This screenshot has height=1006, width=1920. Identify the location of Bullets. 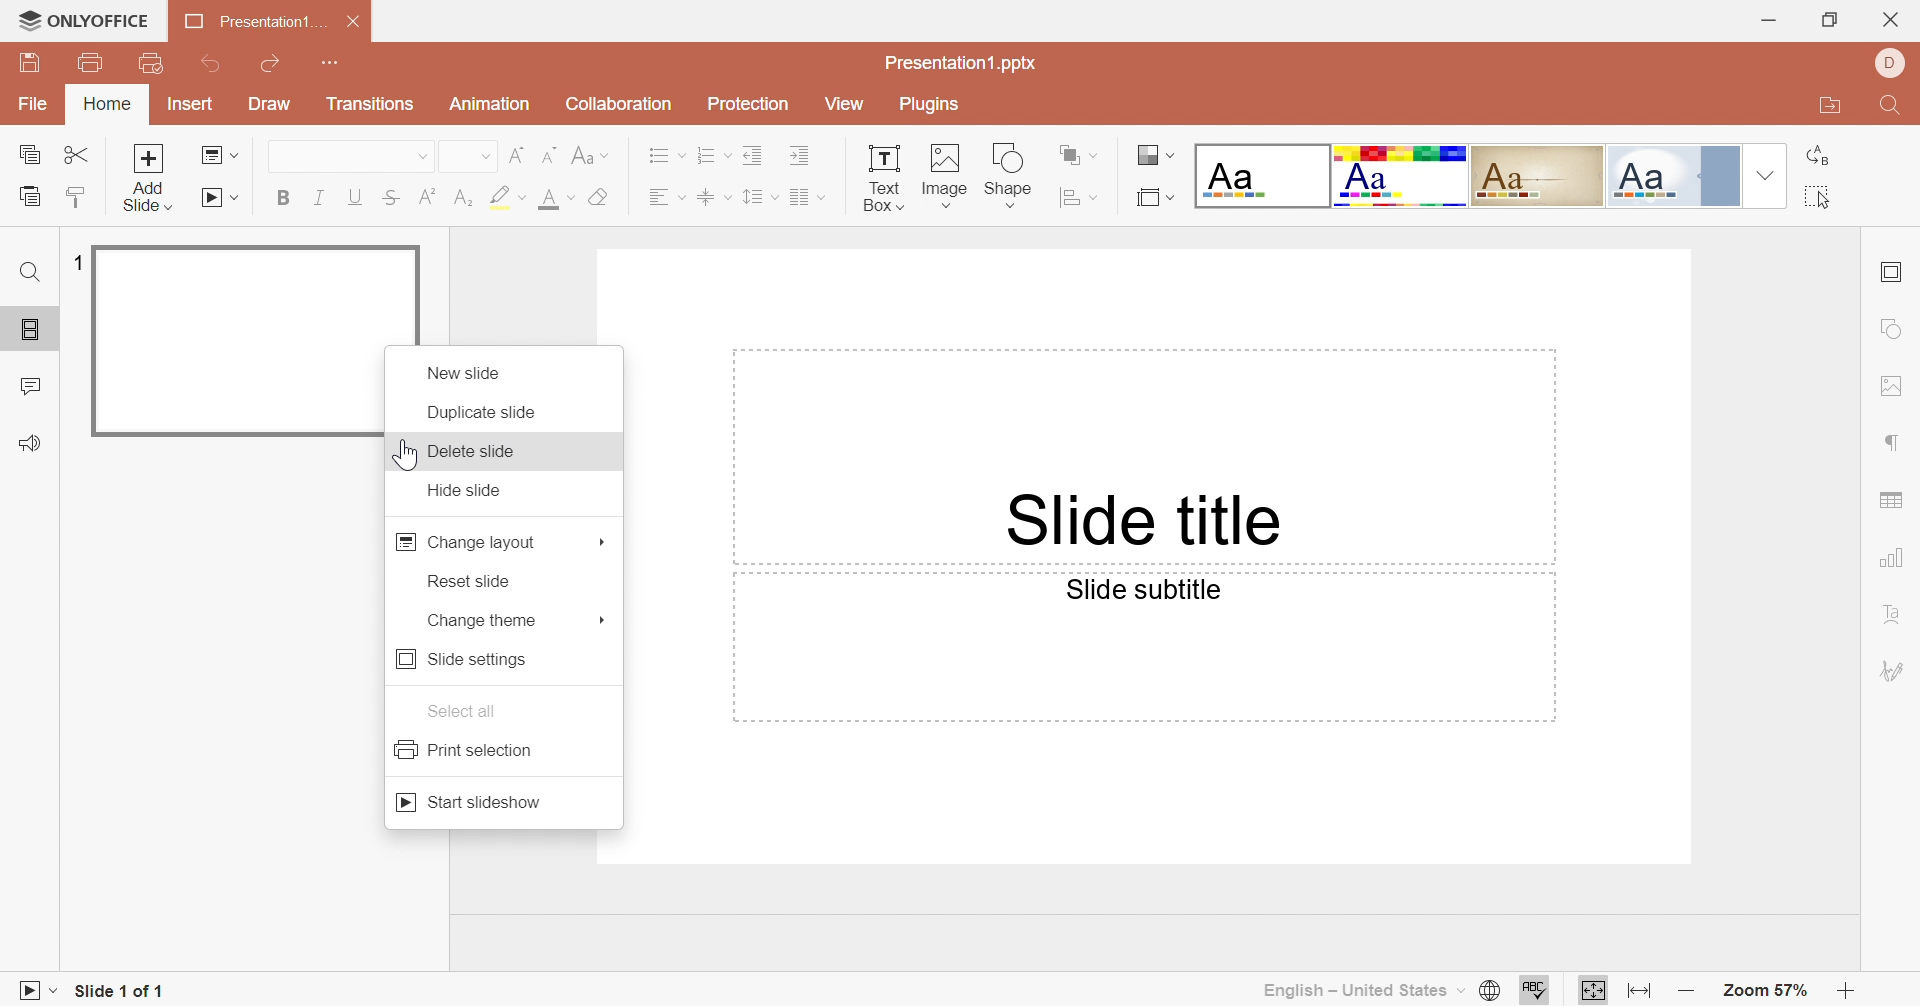
(658, 156).